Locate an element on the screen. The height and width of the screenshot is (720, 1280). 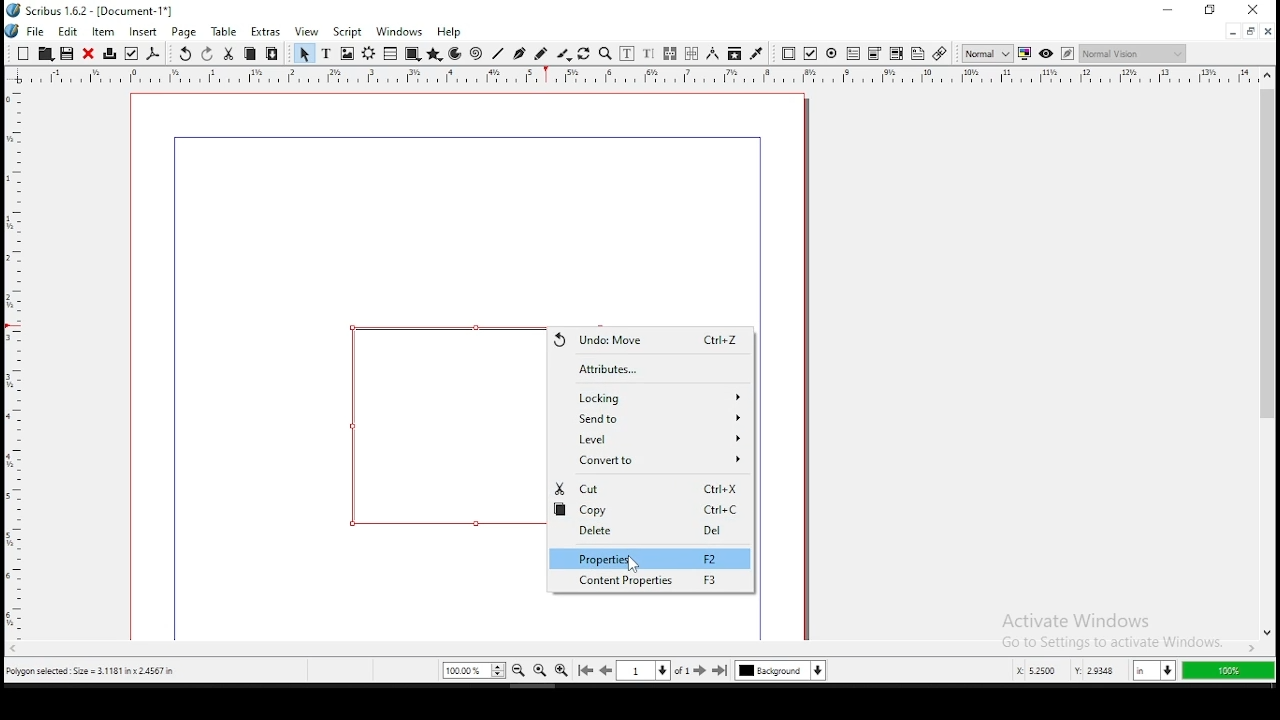
select current page is located at coordinates (644, 671).